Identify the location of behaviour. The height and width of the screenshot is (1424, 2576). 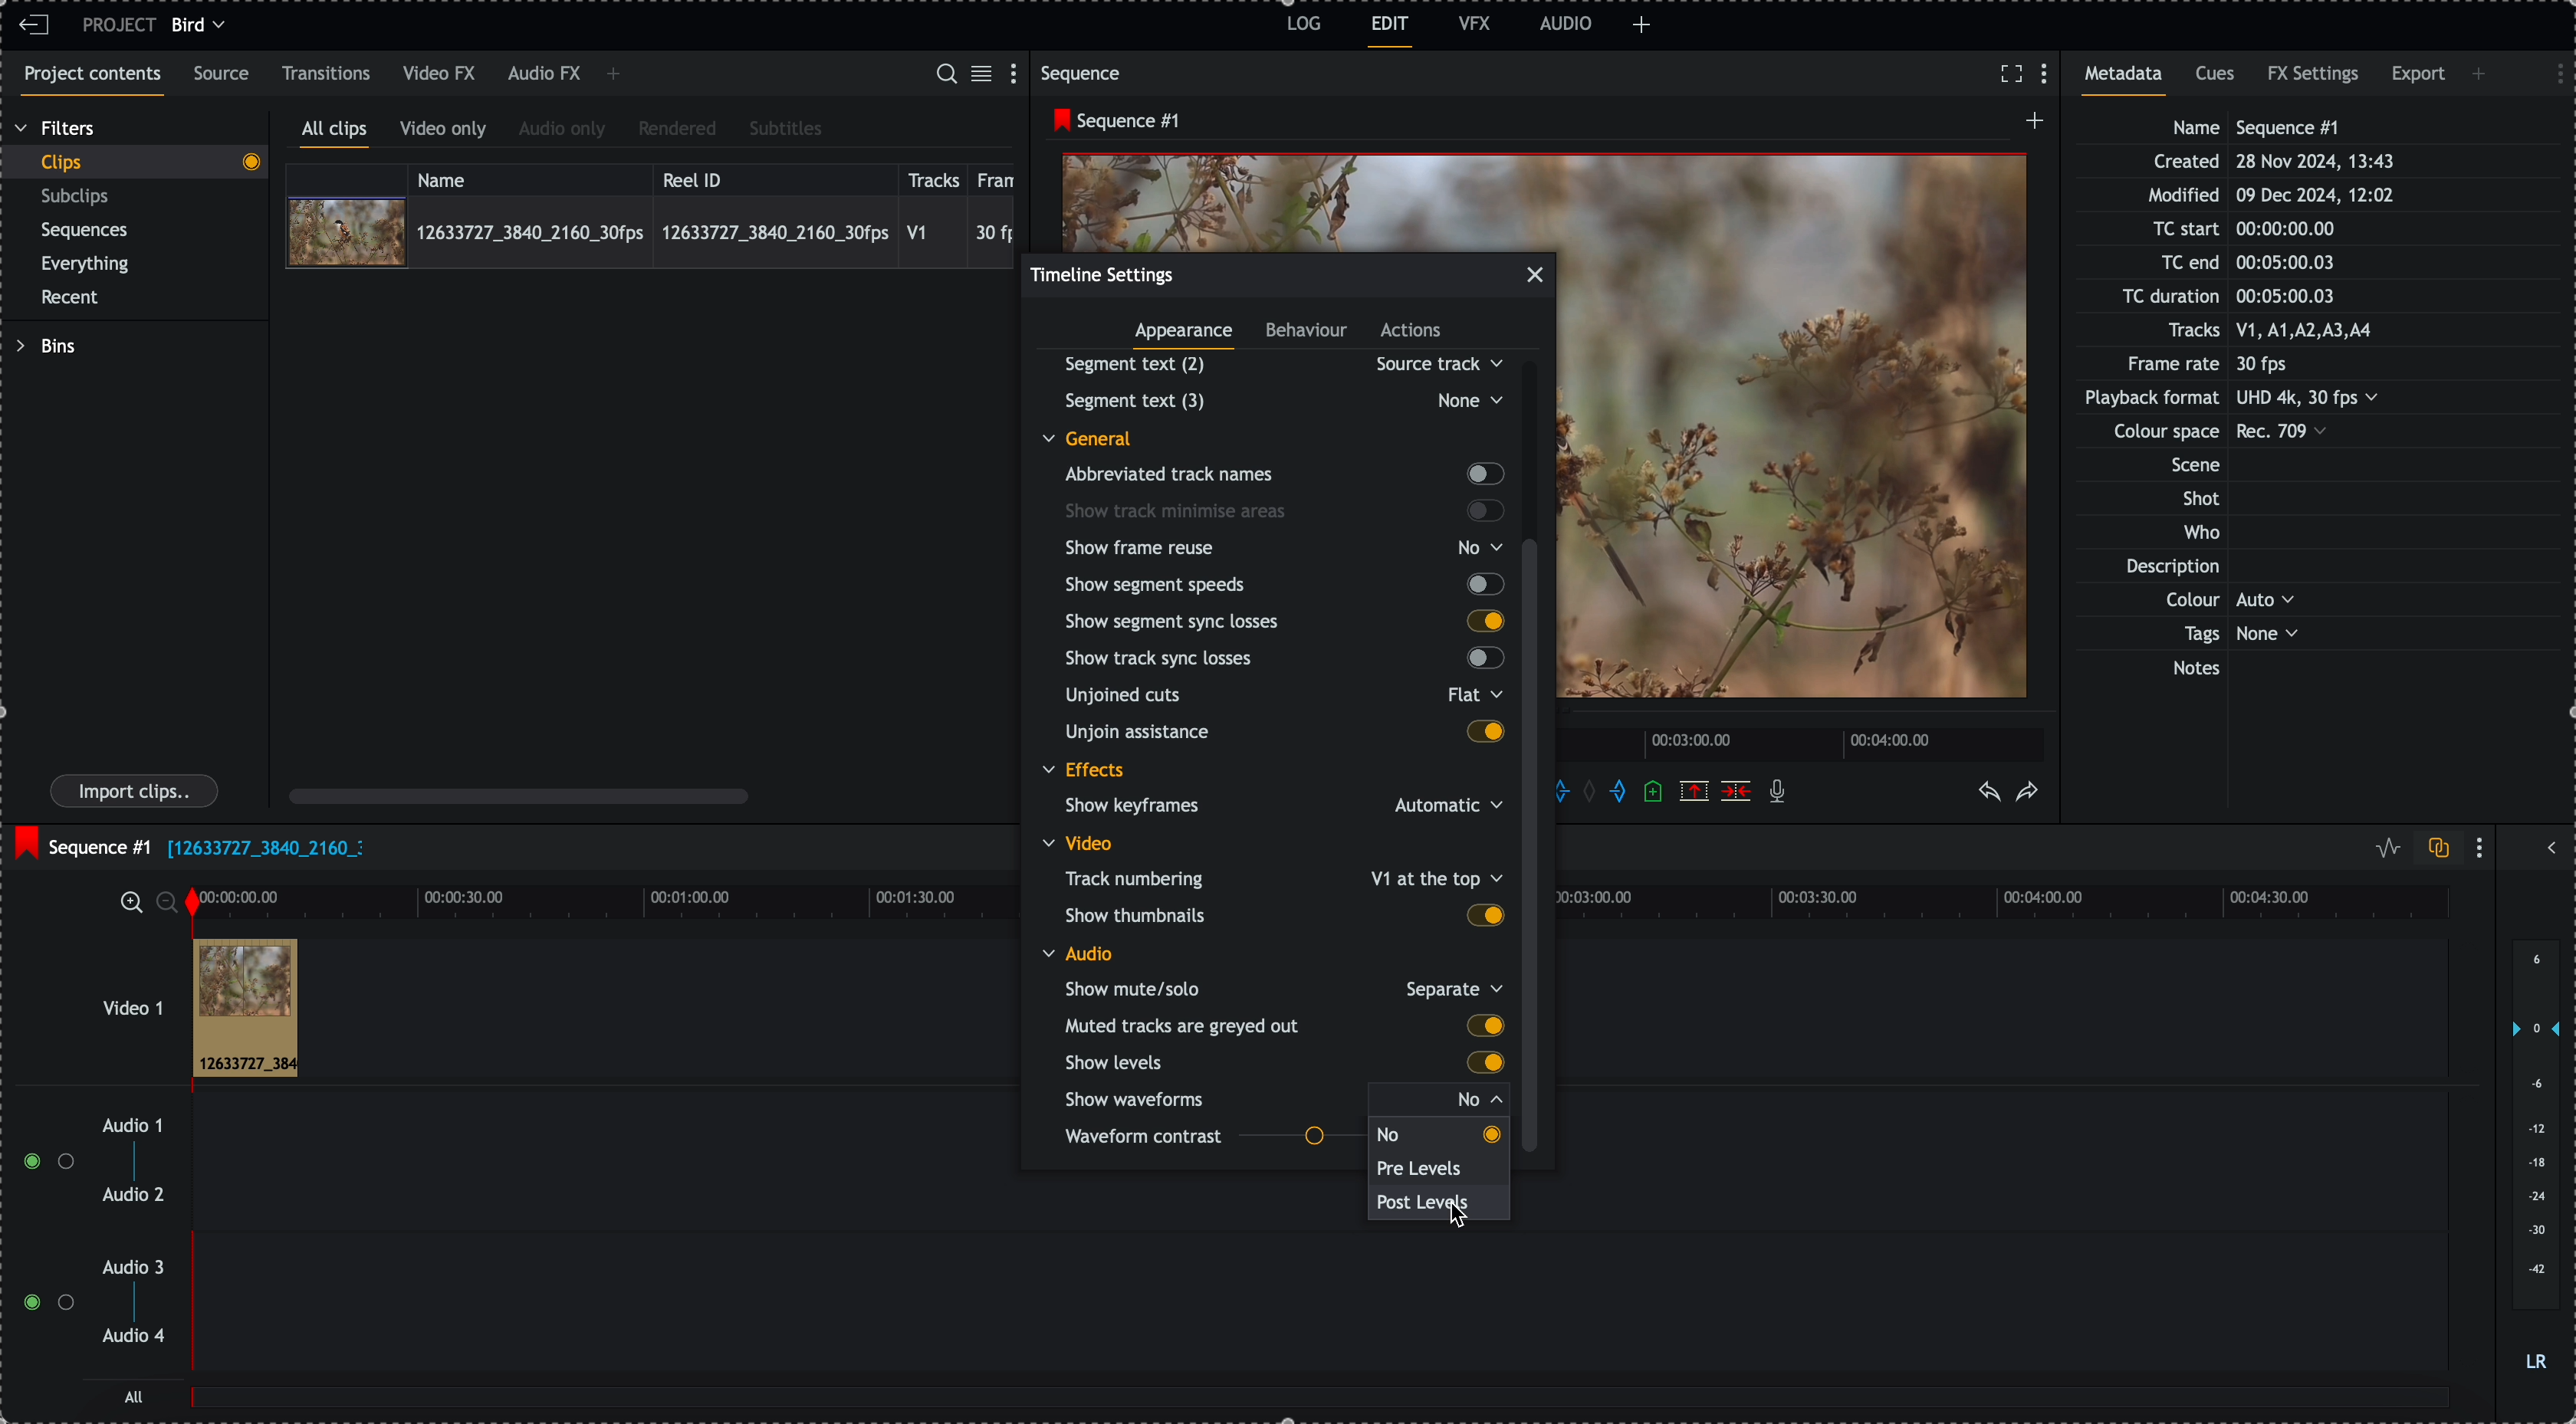
(1308, 333).